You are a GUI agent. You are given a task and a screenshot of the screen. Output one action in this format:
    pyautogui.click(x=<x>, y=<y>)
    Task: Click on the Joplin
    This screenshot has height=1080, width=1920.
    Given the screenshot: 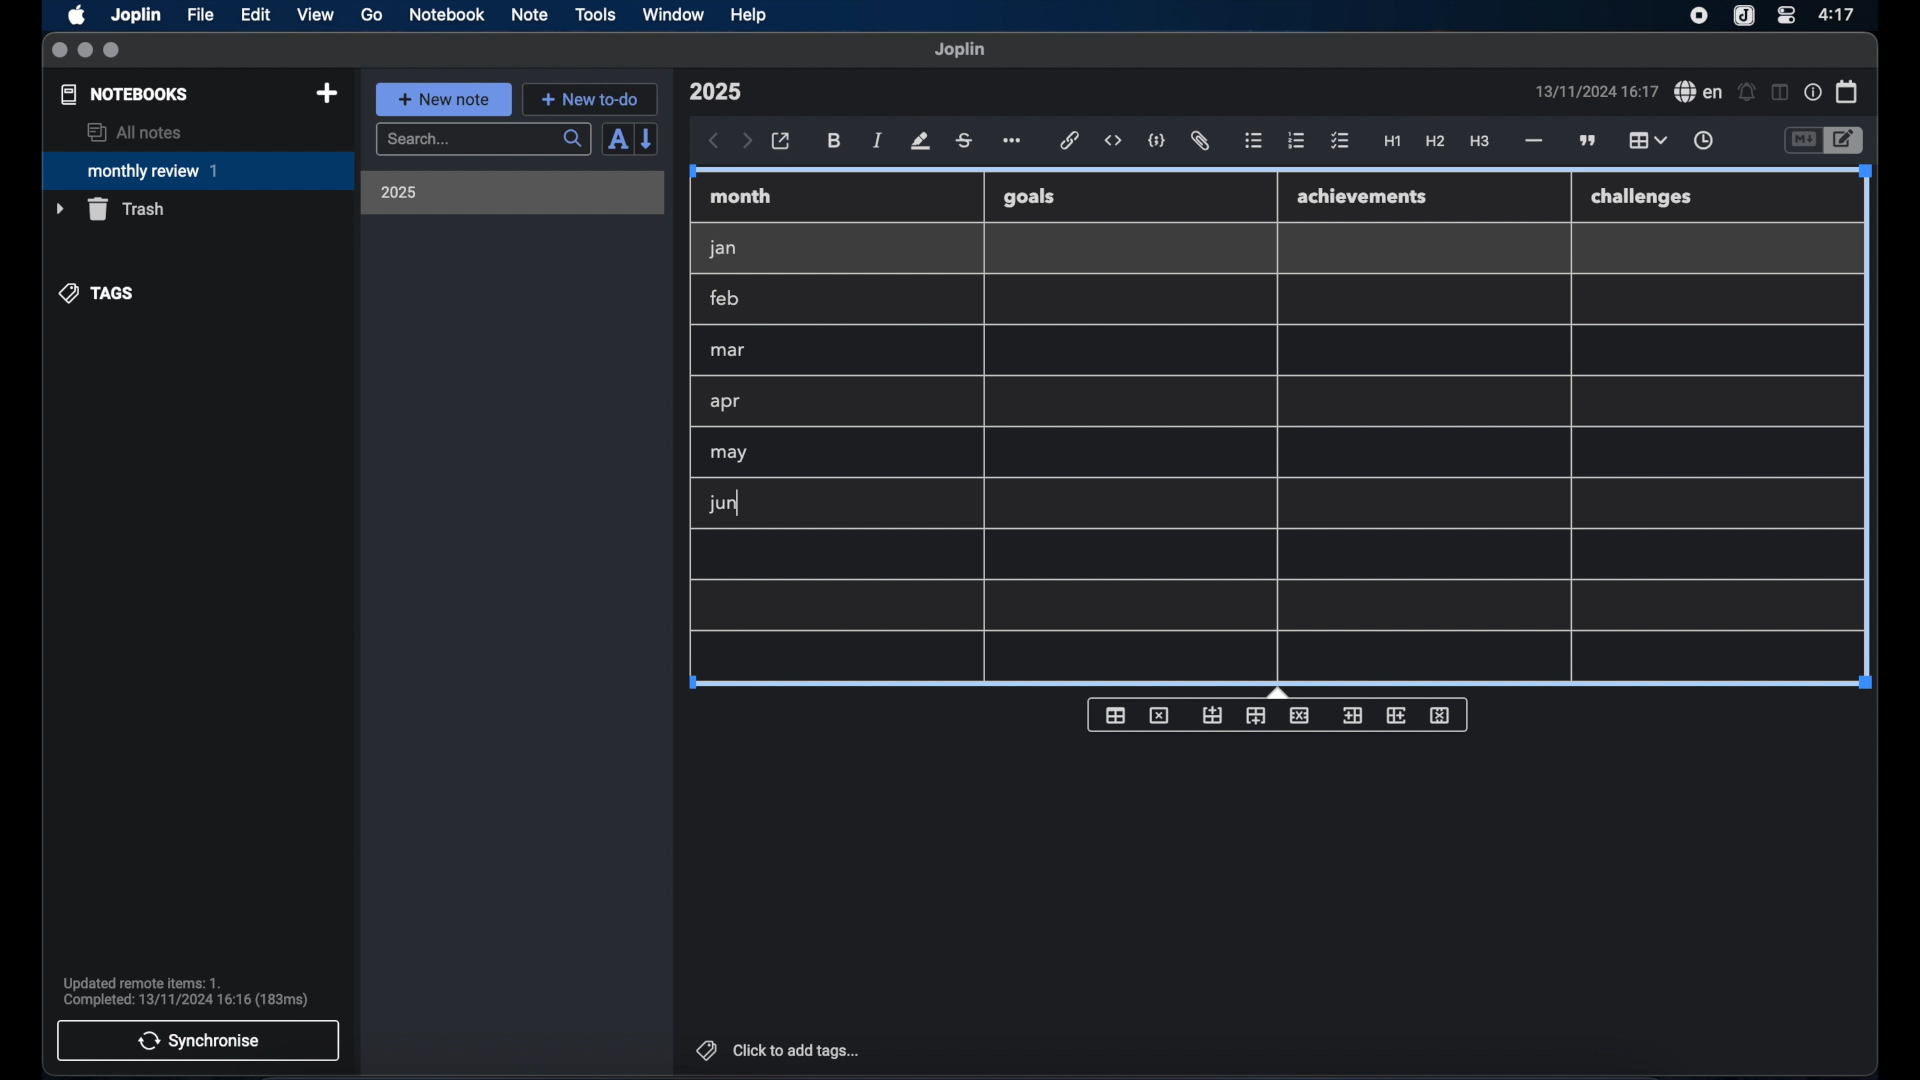 What is the action you would take?
    pyautogui.click(x=138, y=16)
    